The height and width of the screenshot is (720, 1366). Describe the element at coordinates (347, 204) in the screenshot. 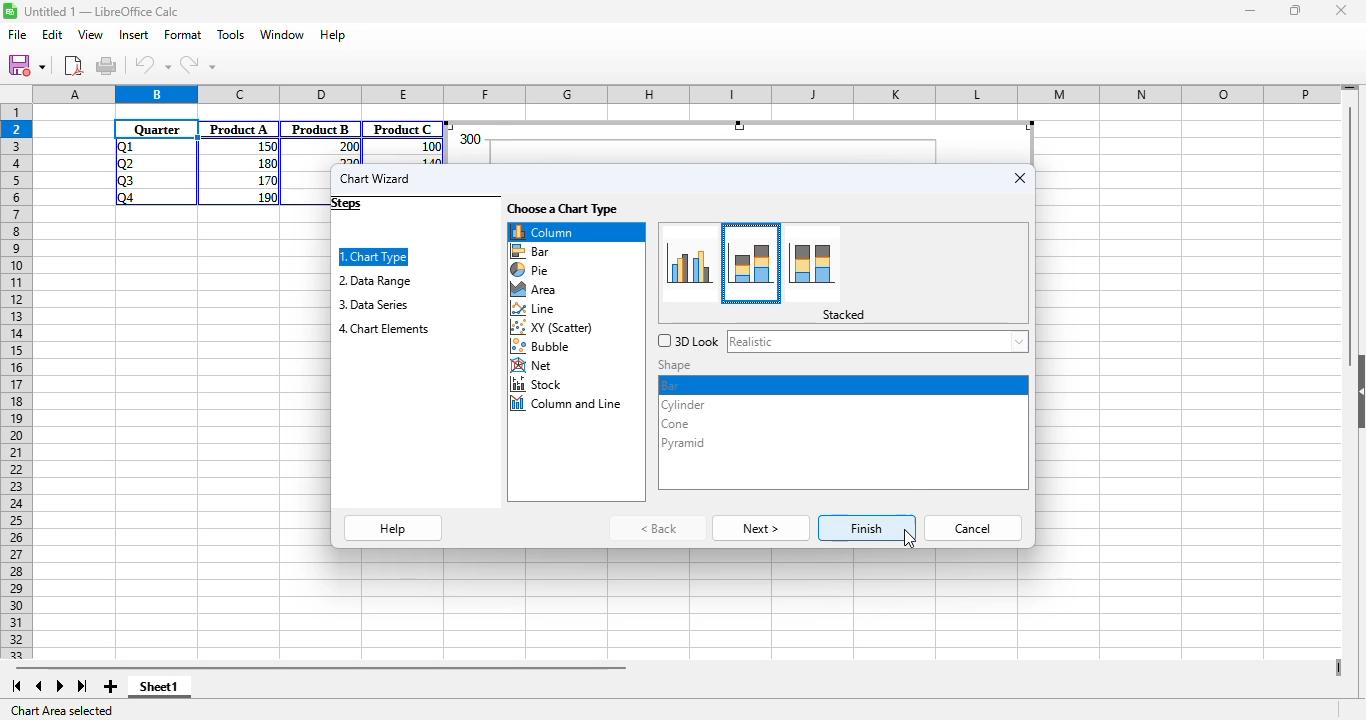

I see `steps` at that location.